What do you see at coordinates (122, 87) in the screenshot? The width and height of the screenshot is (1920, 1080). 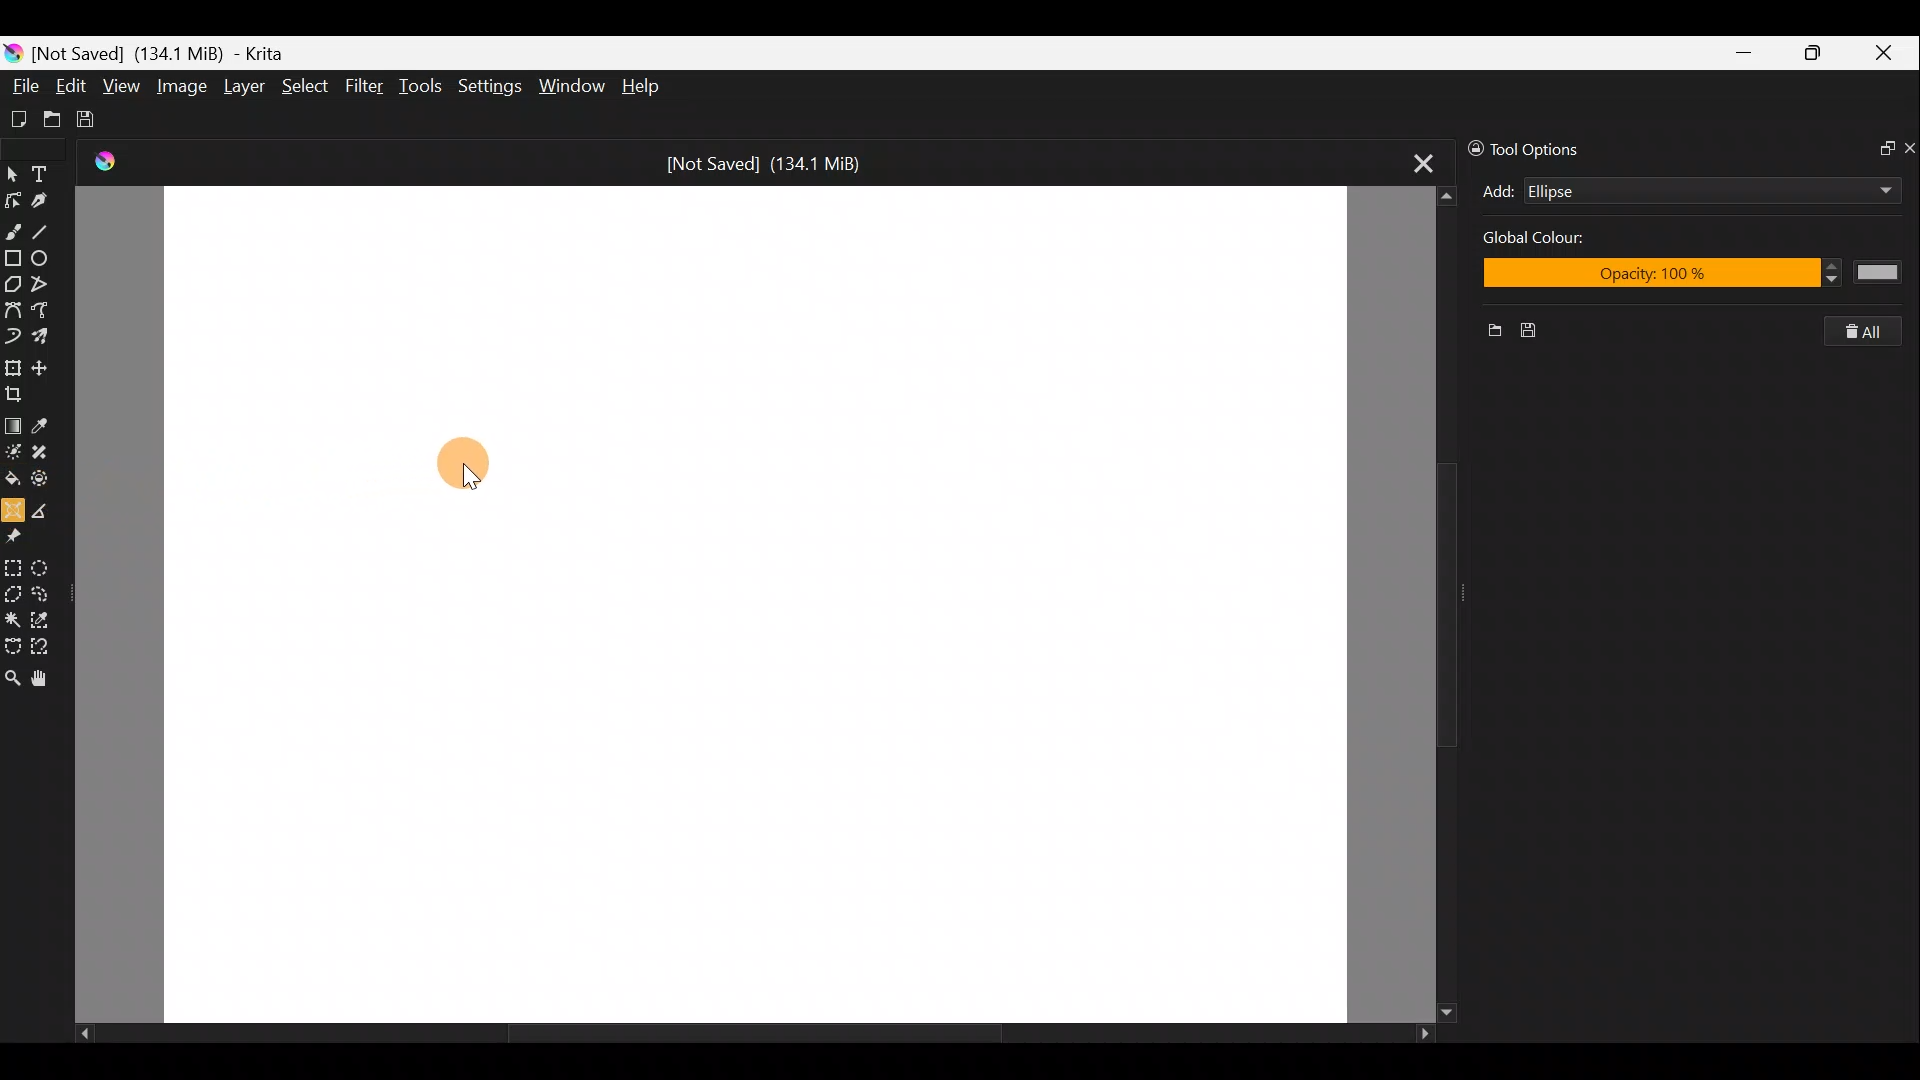 I see `View` at bounding box center [122, 87].